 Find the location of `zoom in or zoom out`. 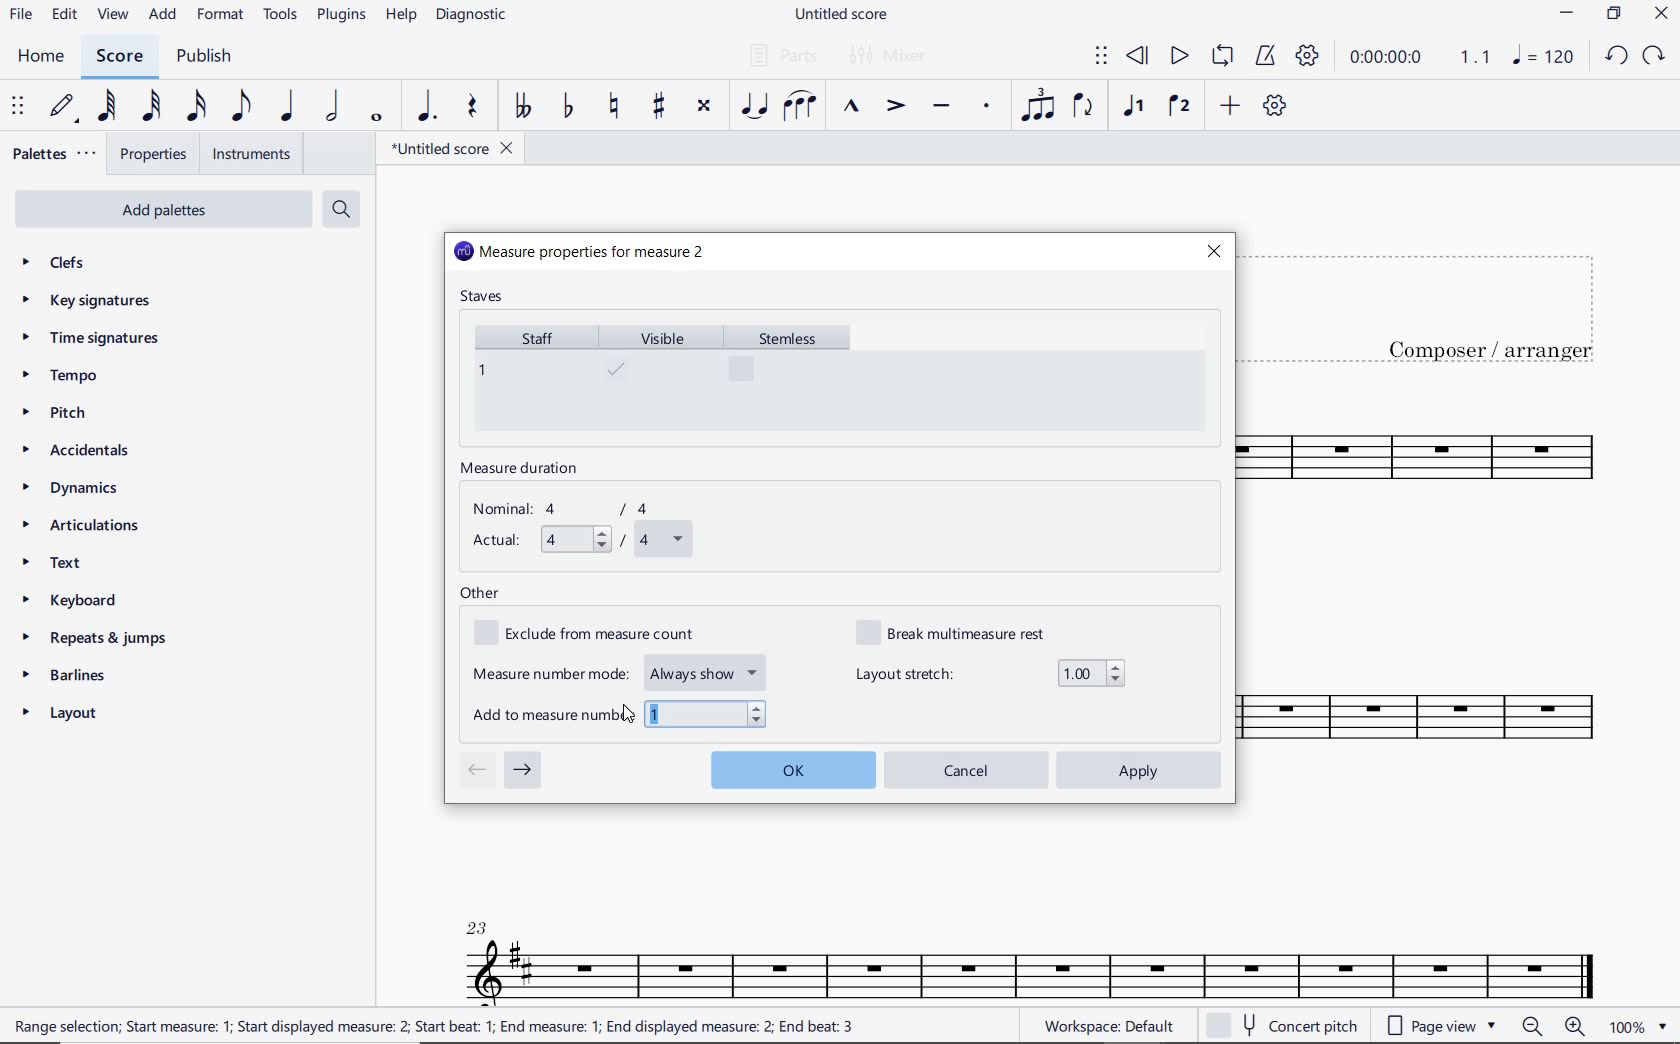

zoom in or zoom out is located at coordinates (1556, 1028).